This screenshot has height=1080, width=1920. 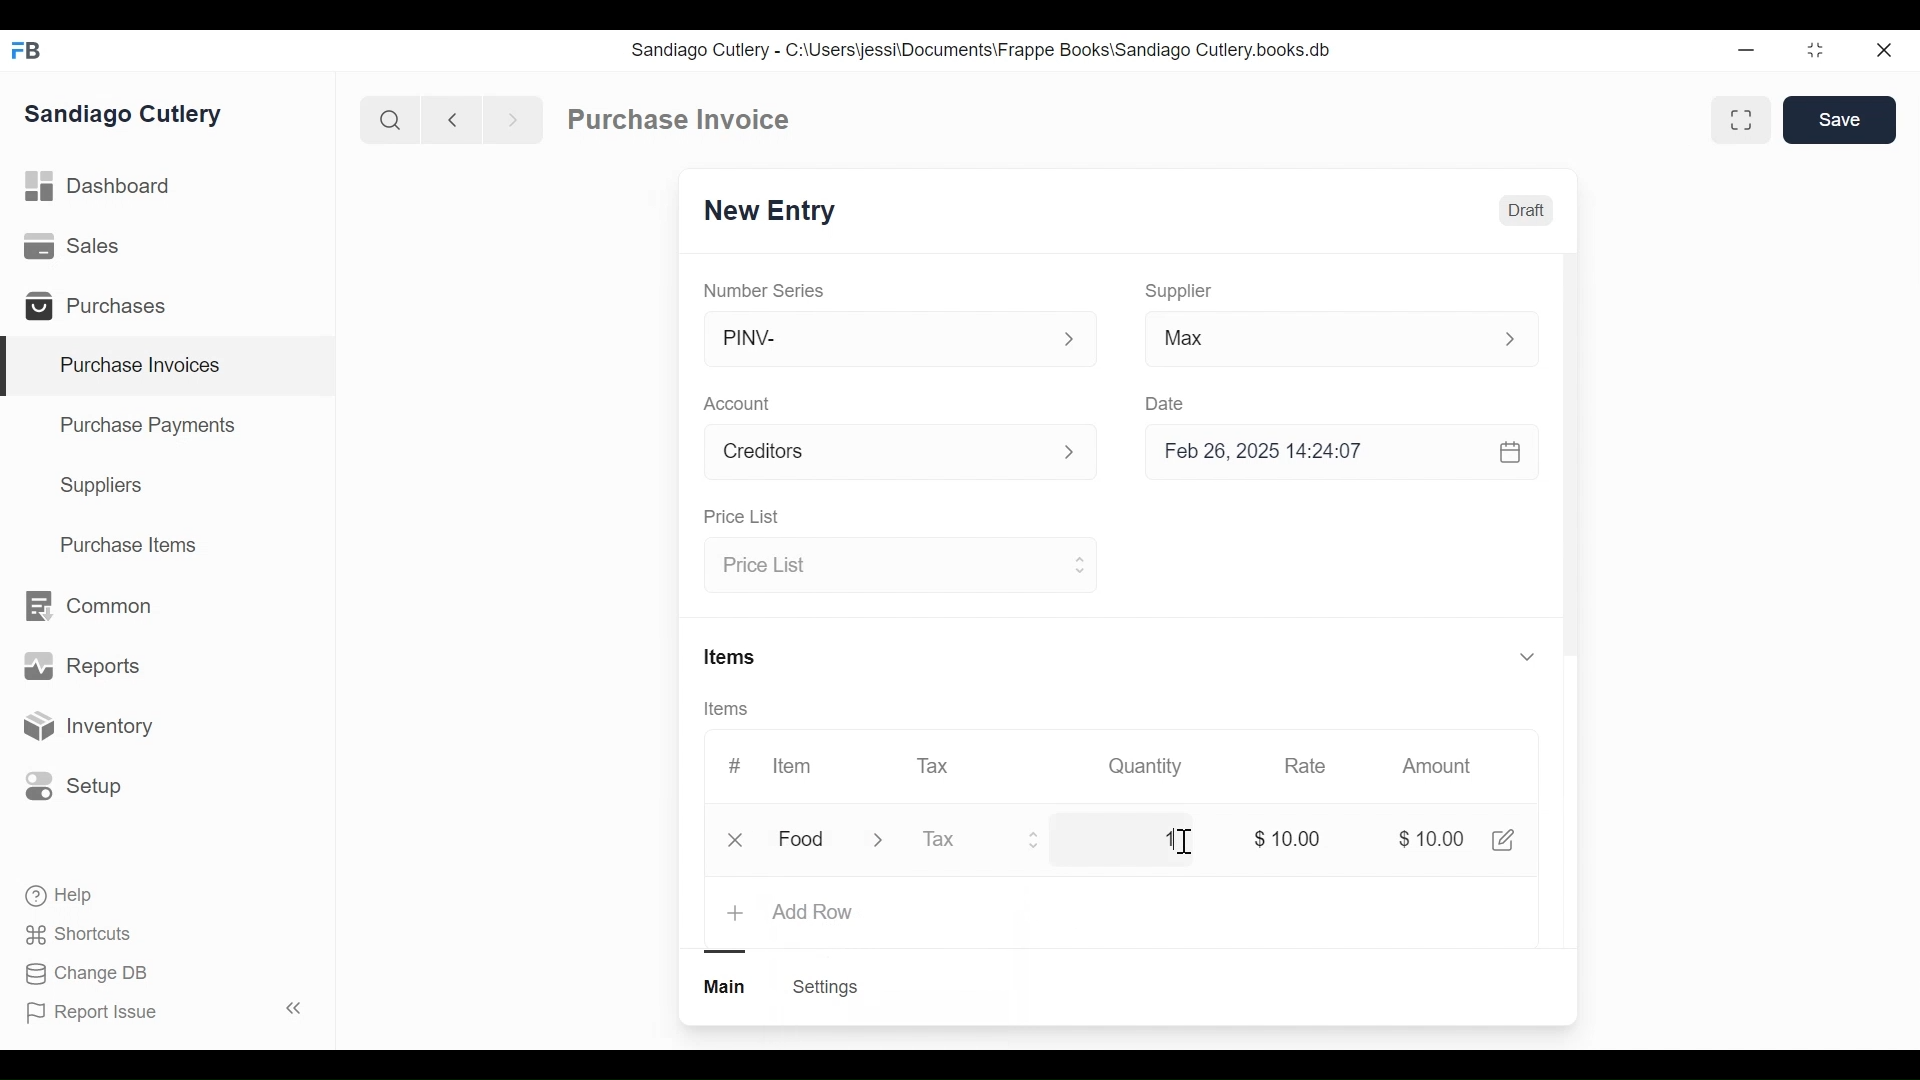 What do you see at coordinates (61, 896) in the screenshot?
I see `Help` at bounding box center [61, 896].